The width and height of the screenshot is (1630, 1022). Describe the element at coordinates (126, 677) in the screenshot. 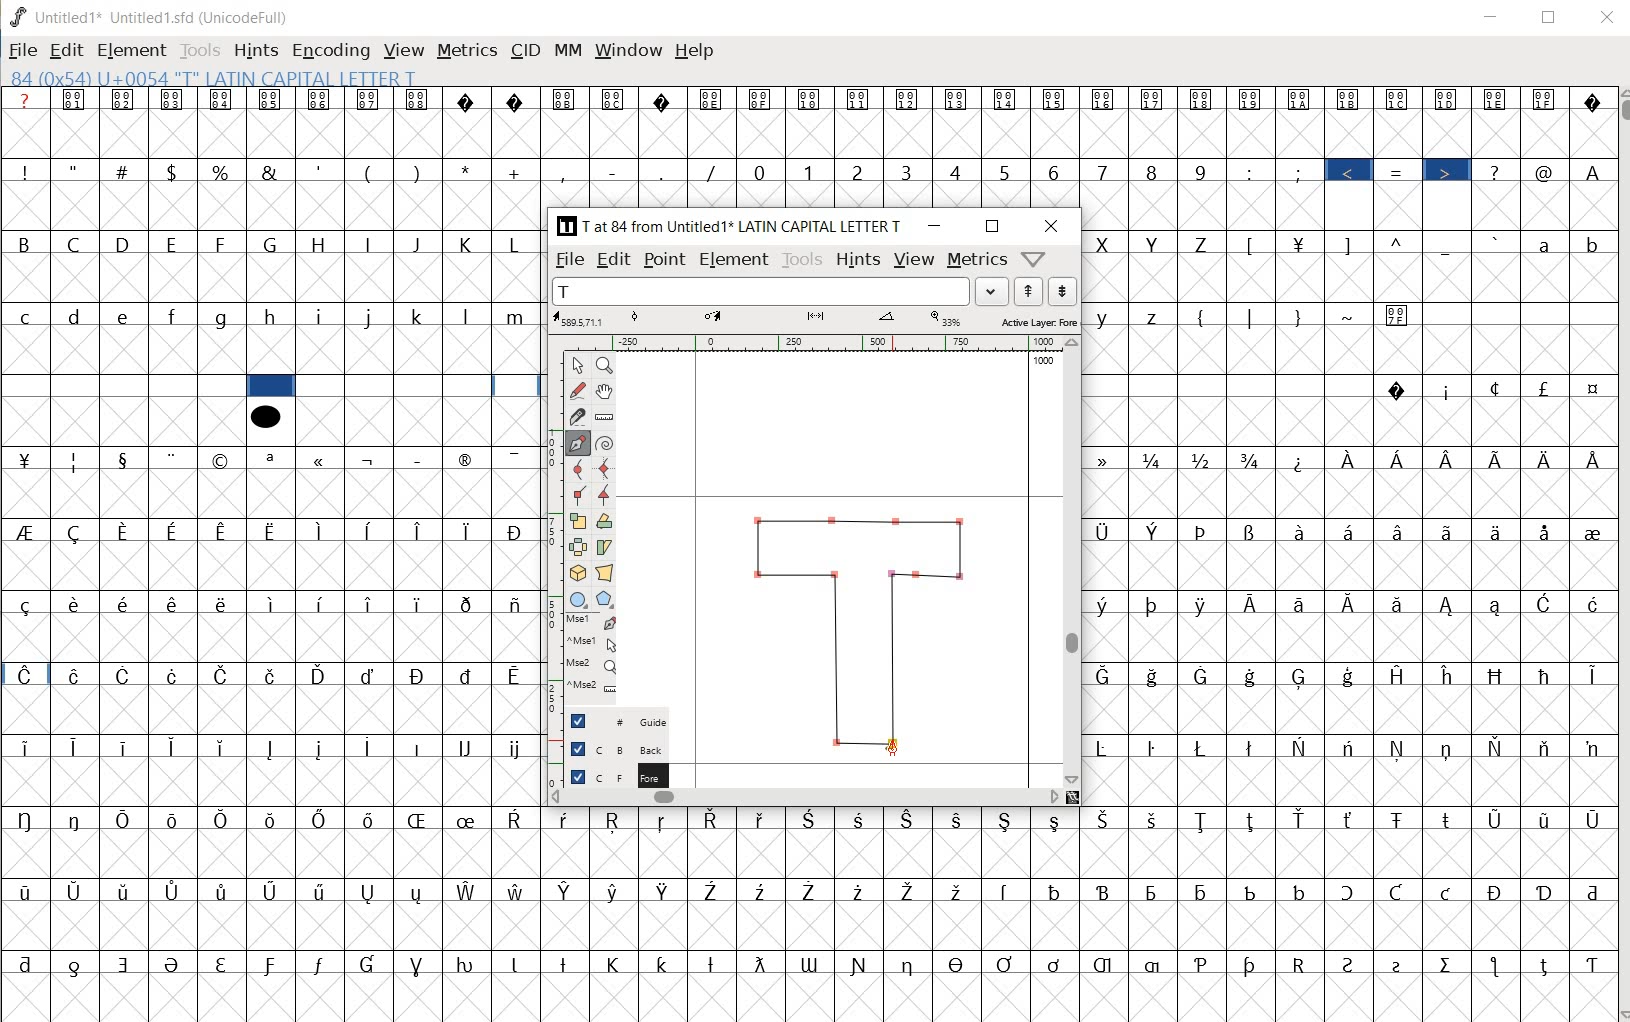

I see `Symbol` at that location.